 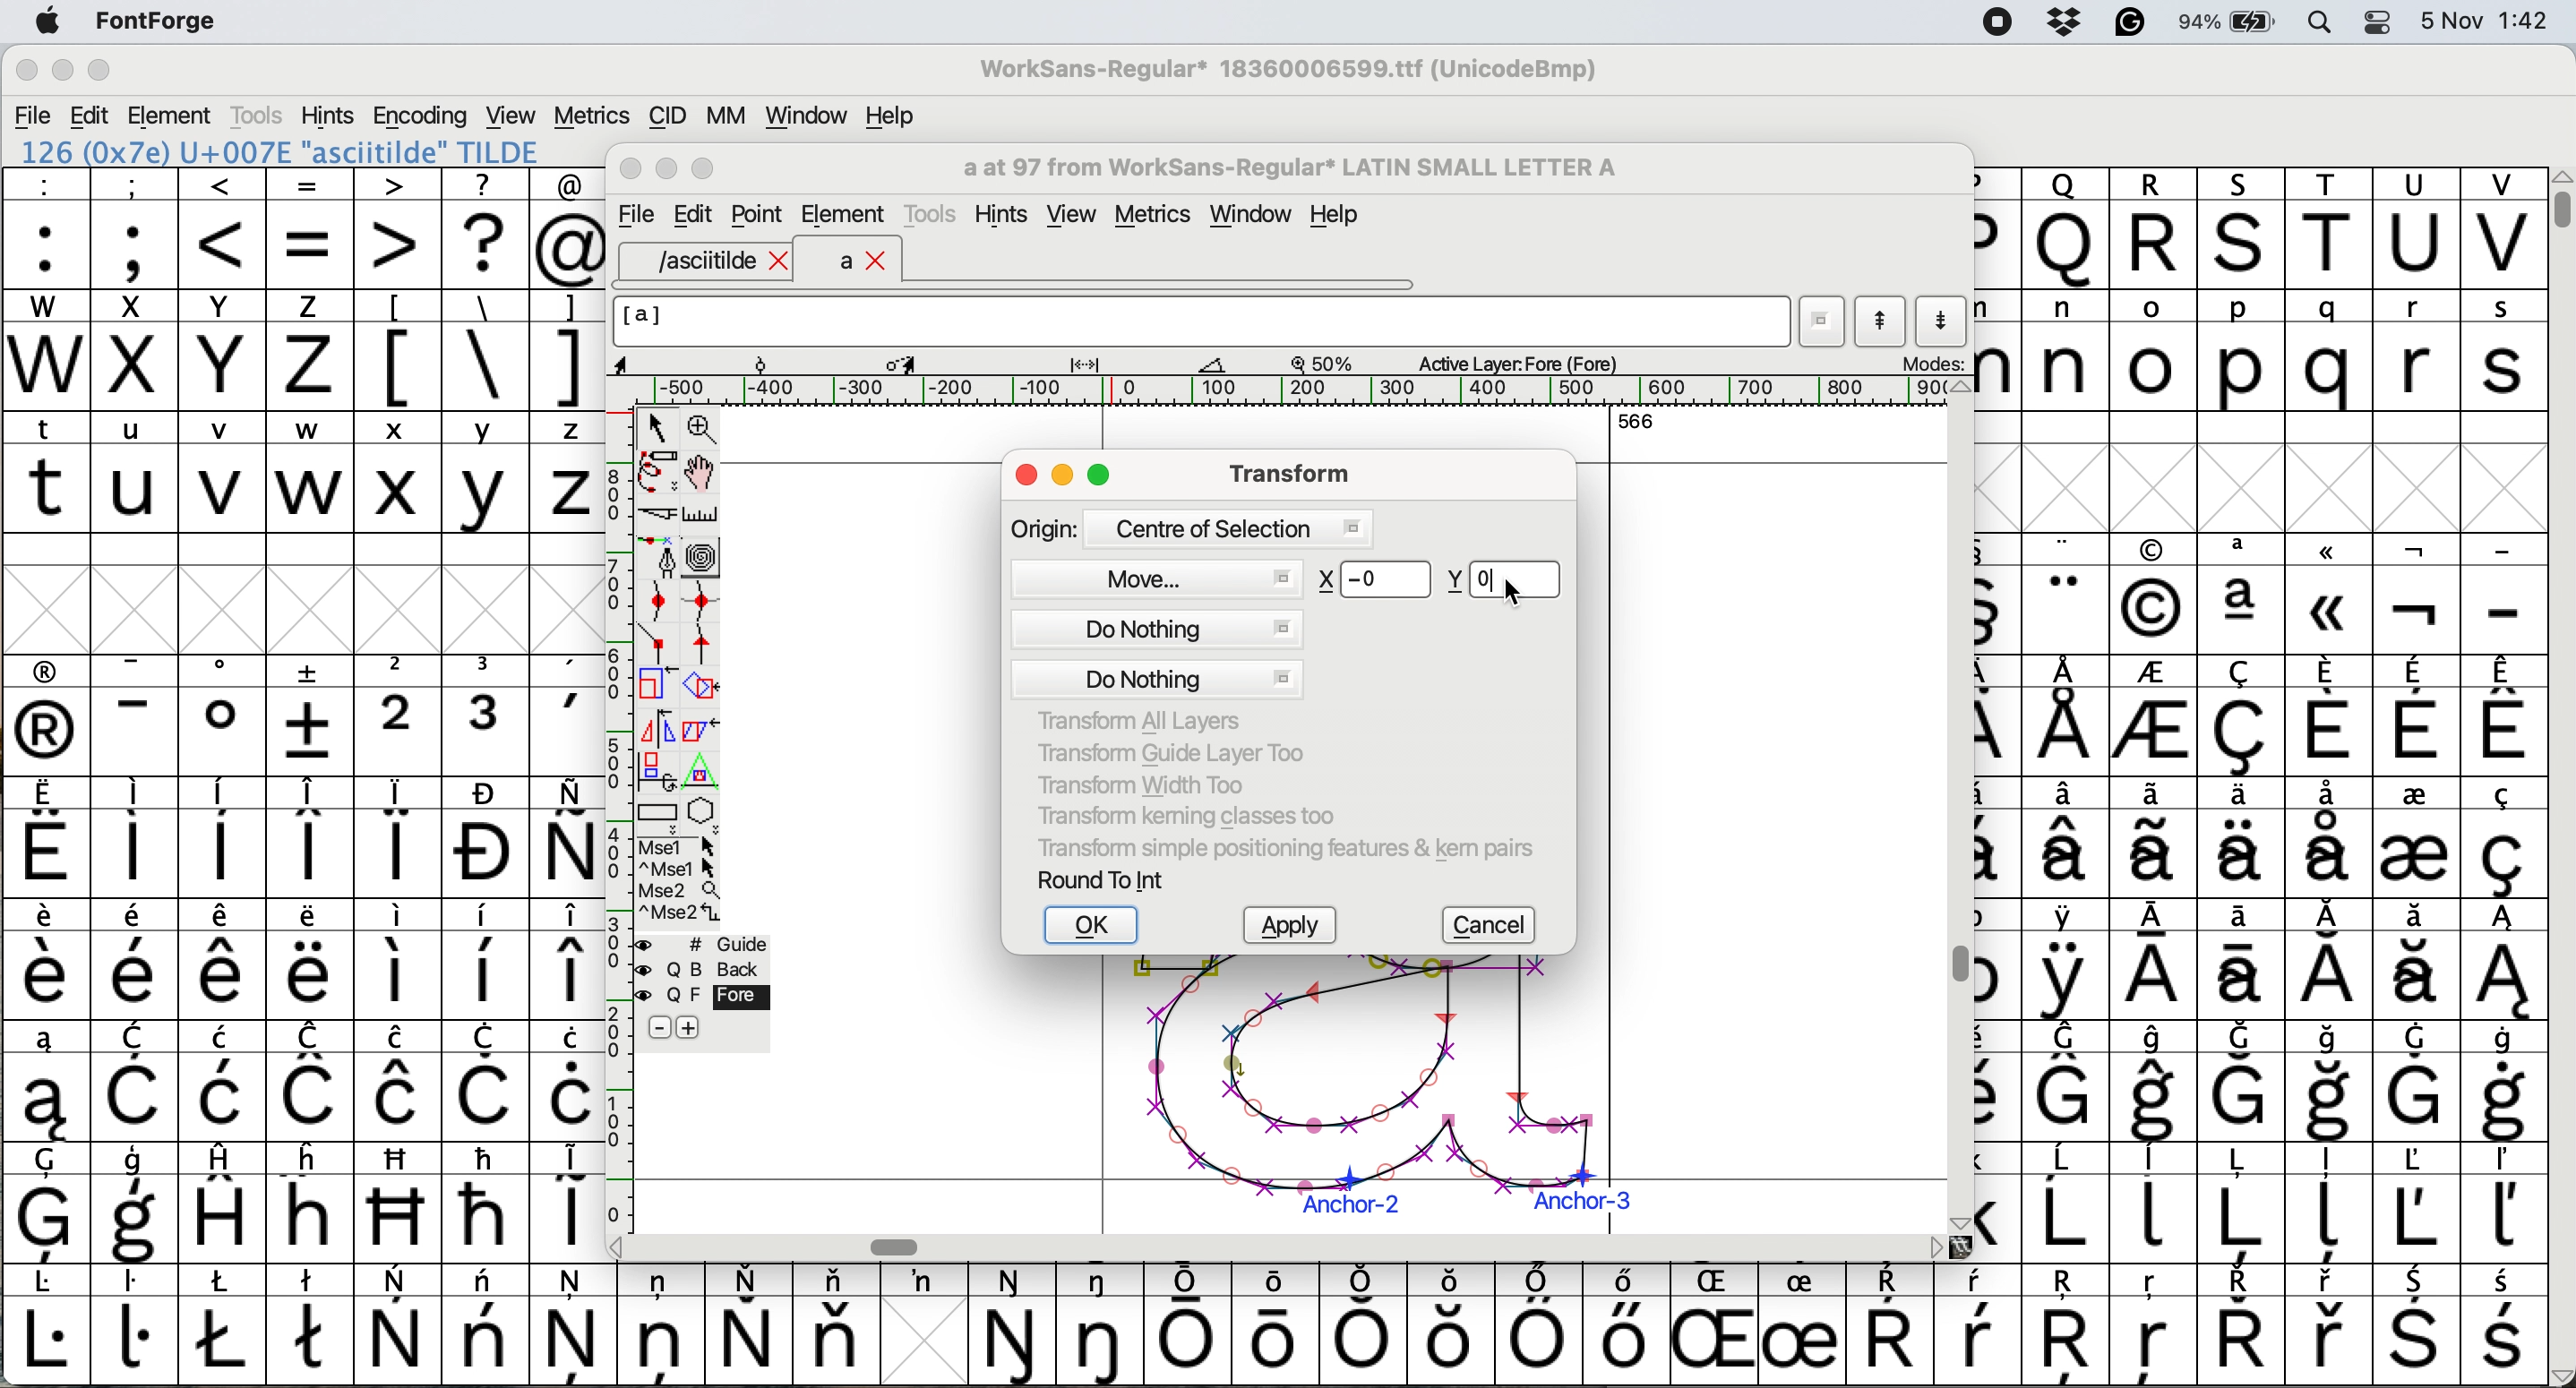 I want to click on minimise, so click(x=1065, y=477).